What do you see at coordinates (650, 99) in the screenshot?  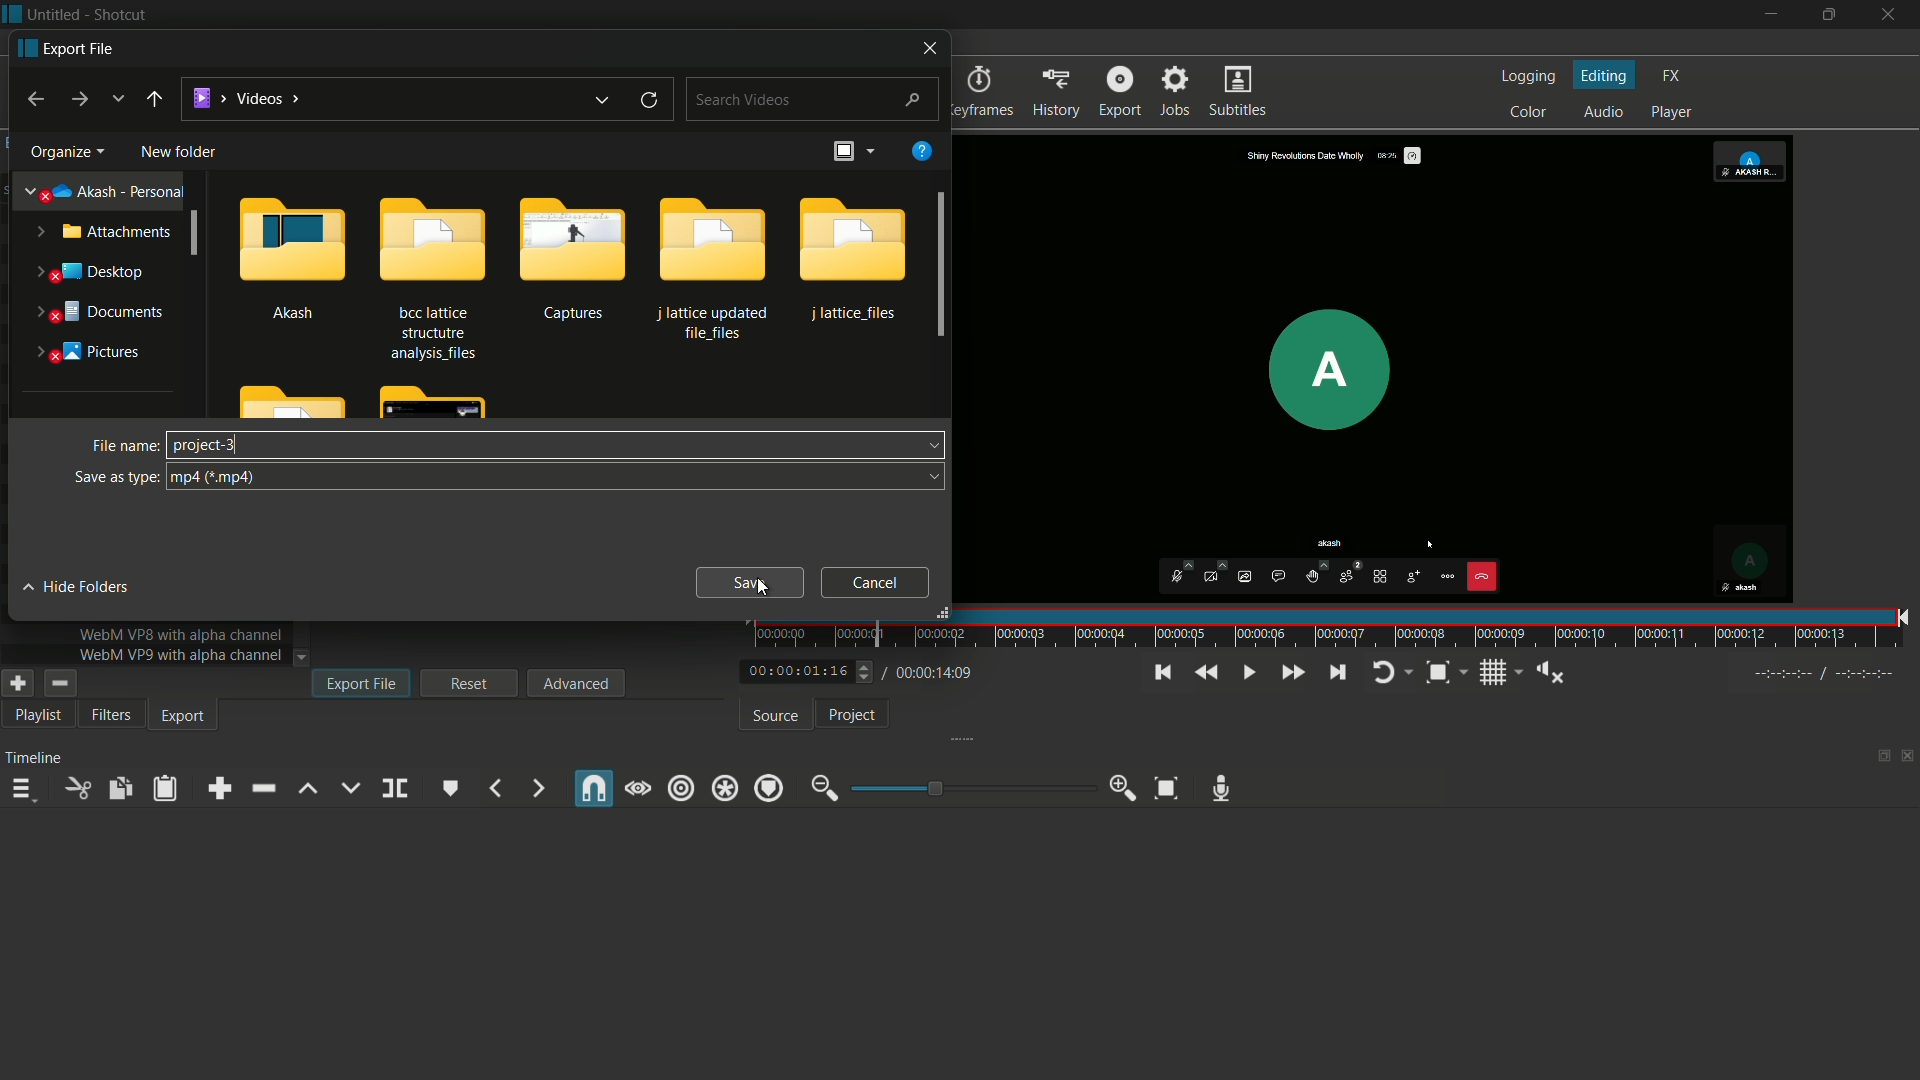 I see `refresh` at bounding box center [650, 99].